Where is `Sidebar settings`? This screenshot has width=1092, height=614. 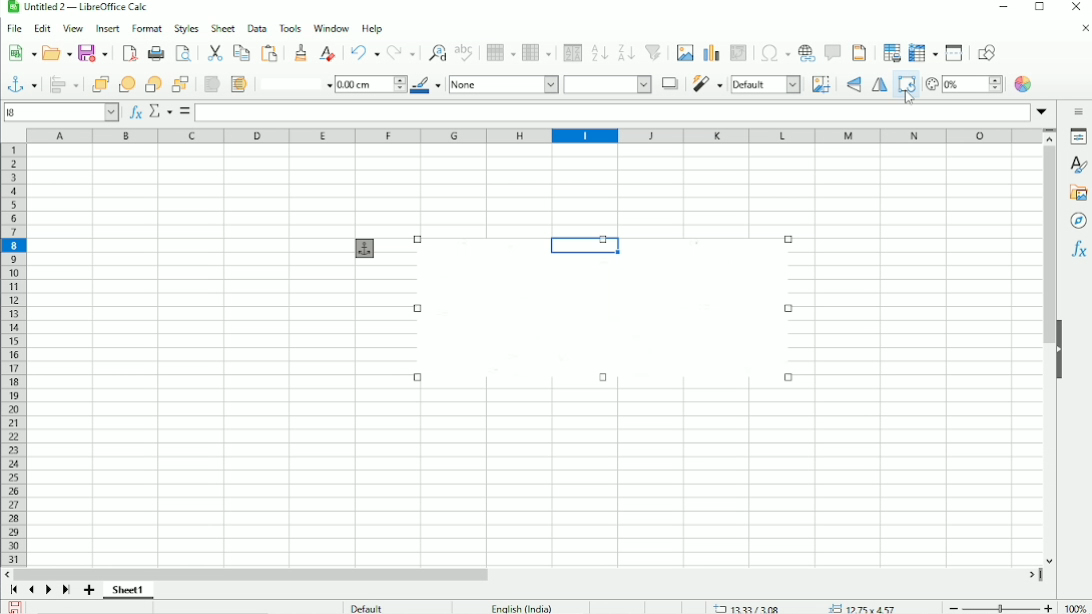 Sidebar settings is located at coordinates (1076, 111).